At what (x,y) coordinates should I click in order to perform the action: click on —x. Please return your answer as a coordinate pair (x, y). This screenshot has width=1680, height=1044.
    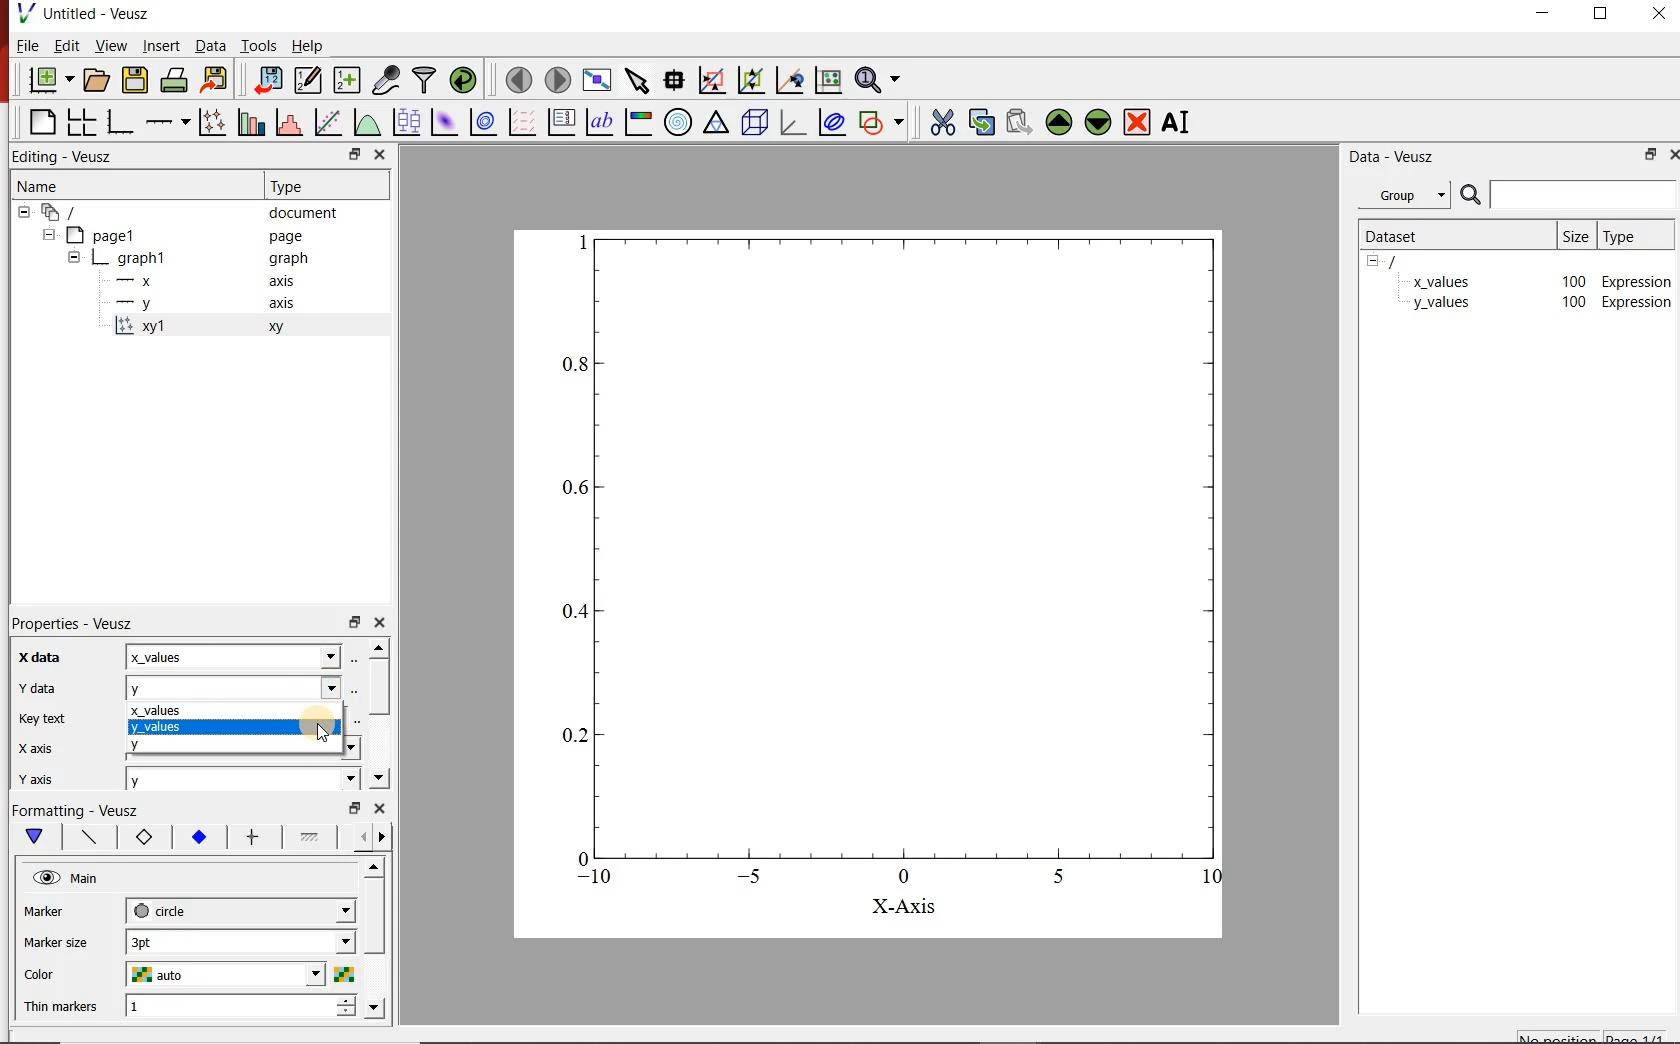
    Looking at the image, I should click on (139, 279).